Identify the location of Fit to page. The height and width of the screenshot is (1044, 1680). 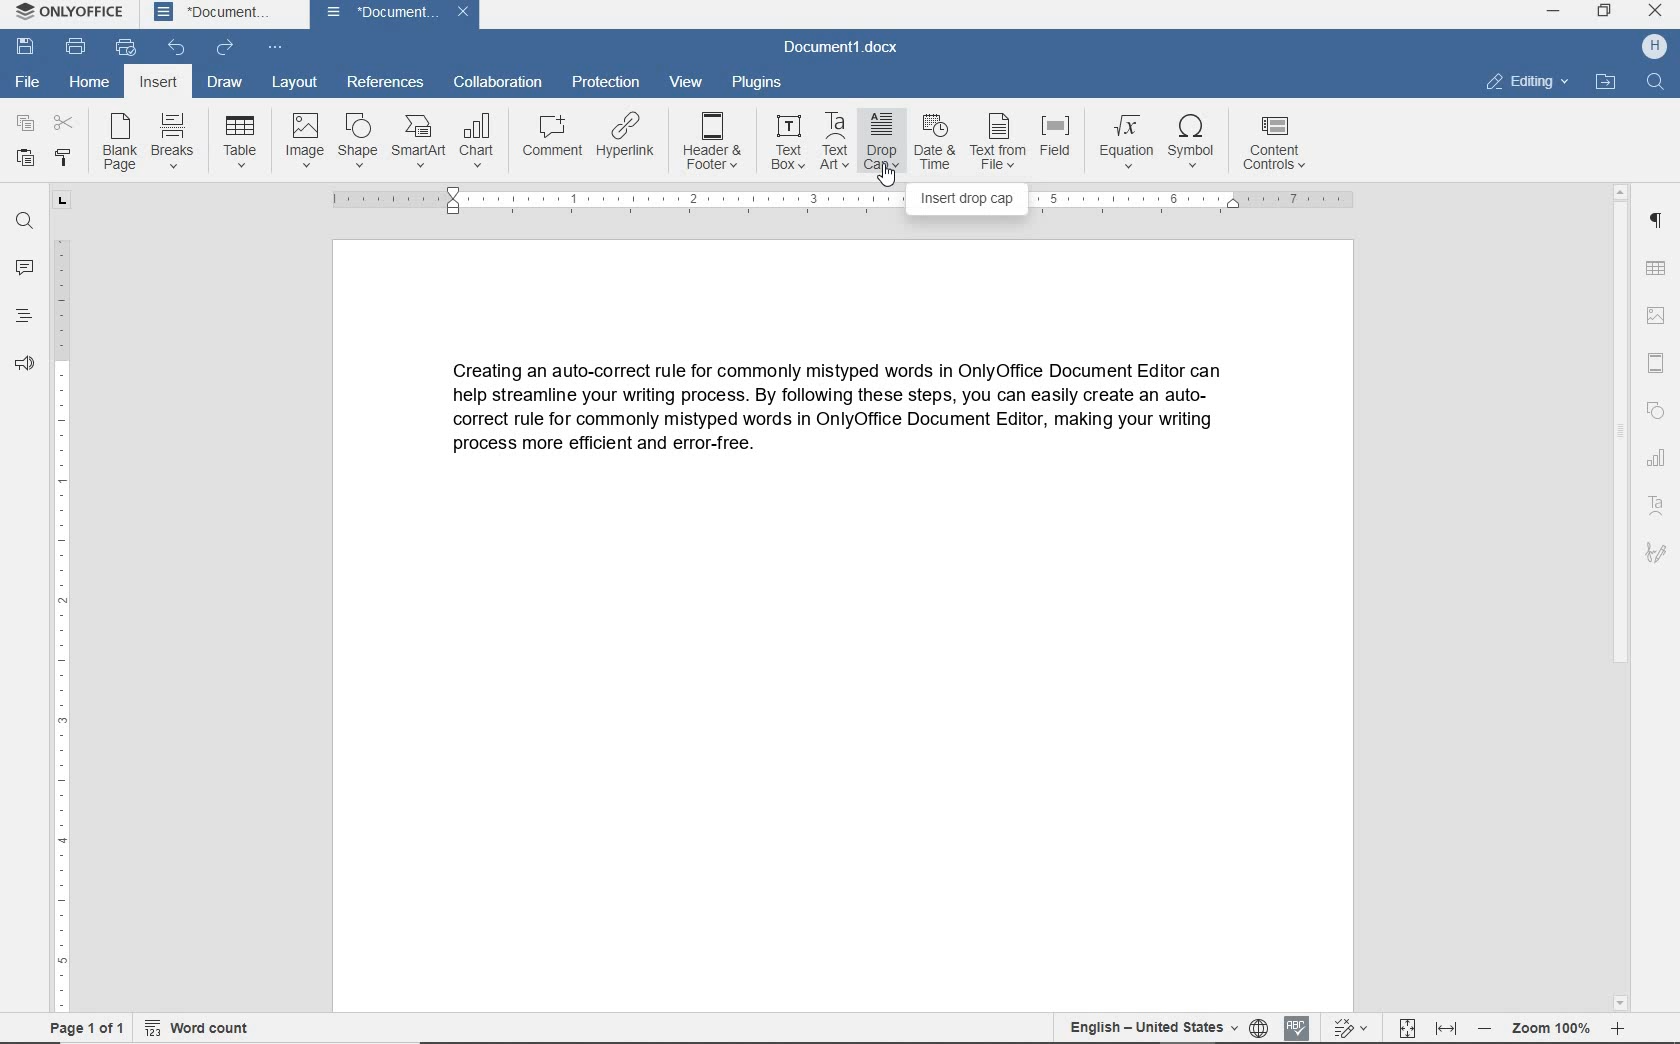
(1408, 1024).